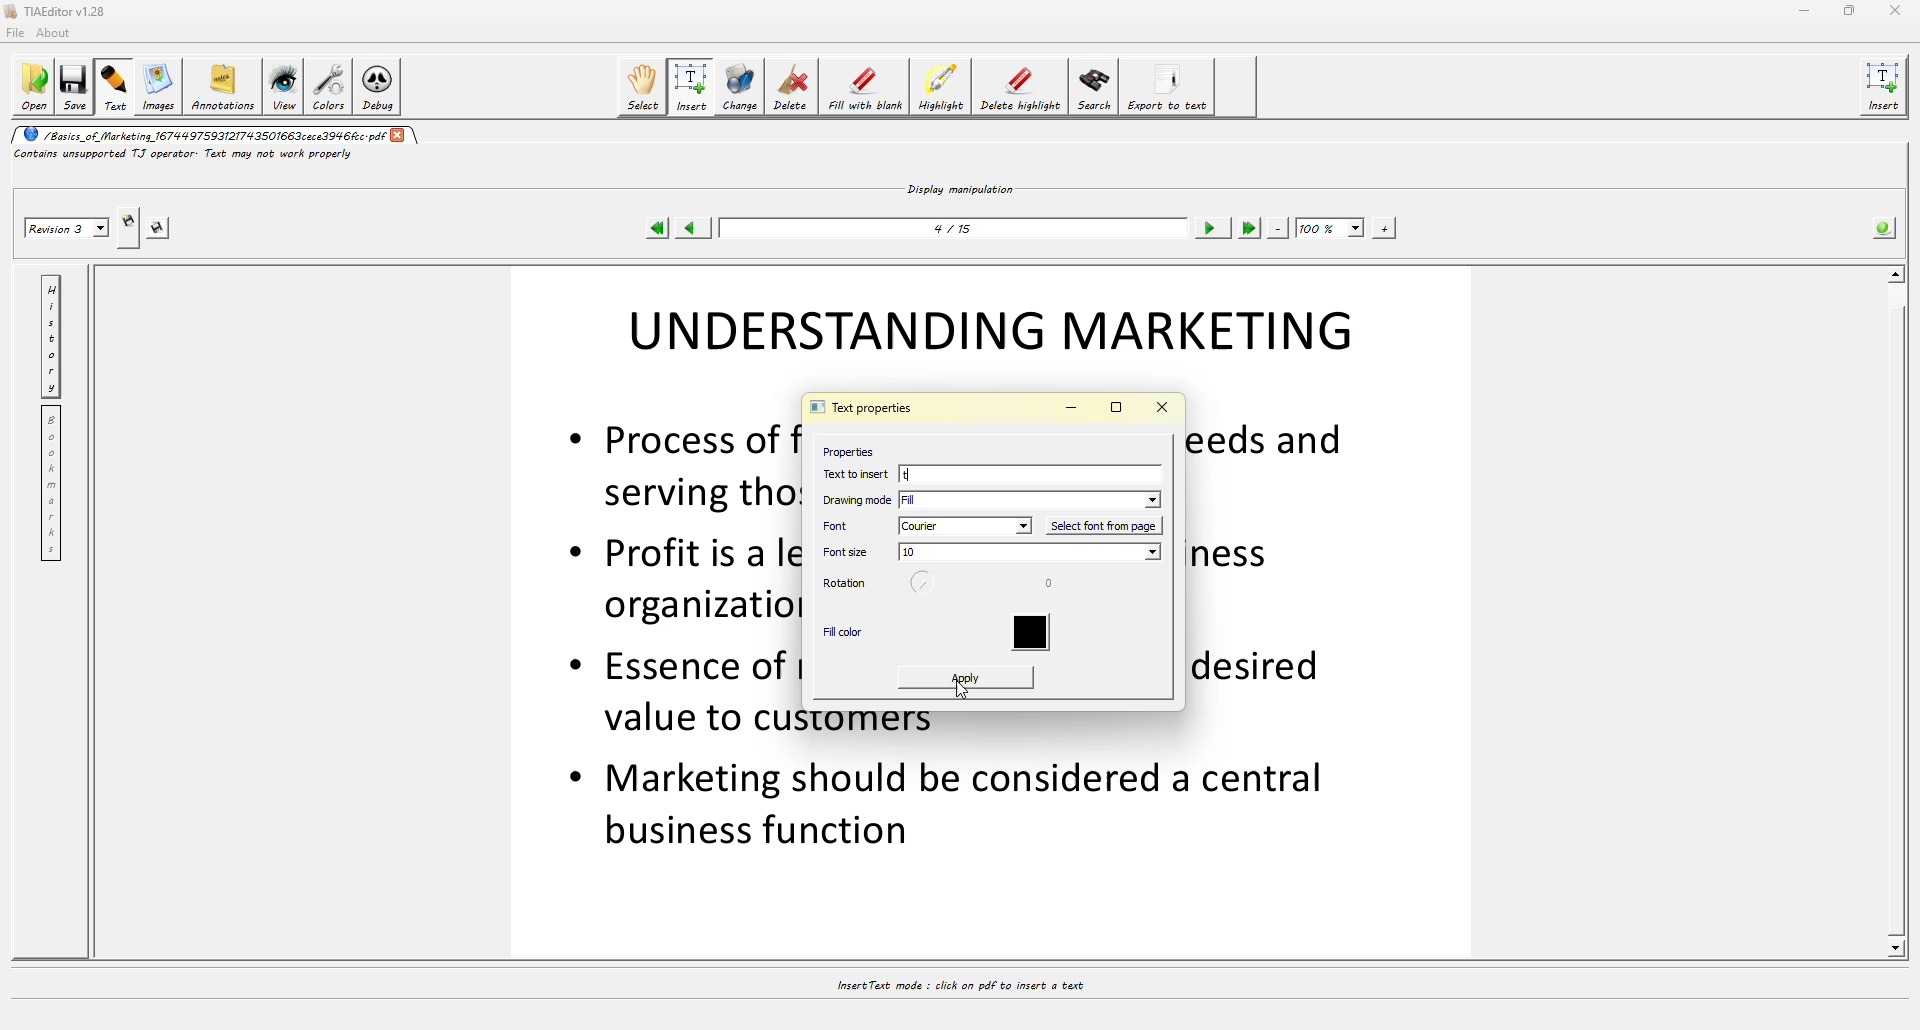 The height and width of the screenshot is (1030, 1920). Describe the element at coordinates (77, 87) in the screenshot. I see `save` at that location.